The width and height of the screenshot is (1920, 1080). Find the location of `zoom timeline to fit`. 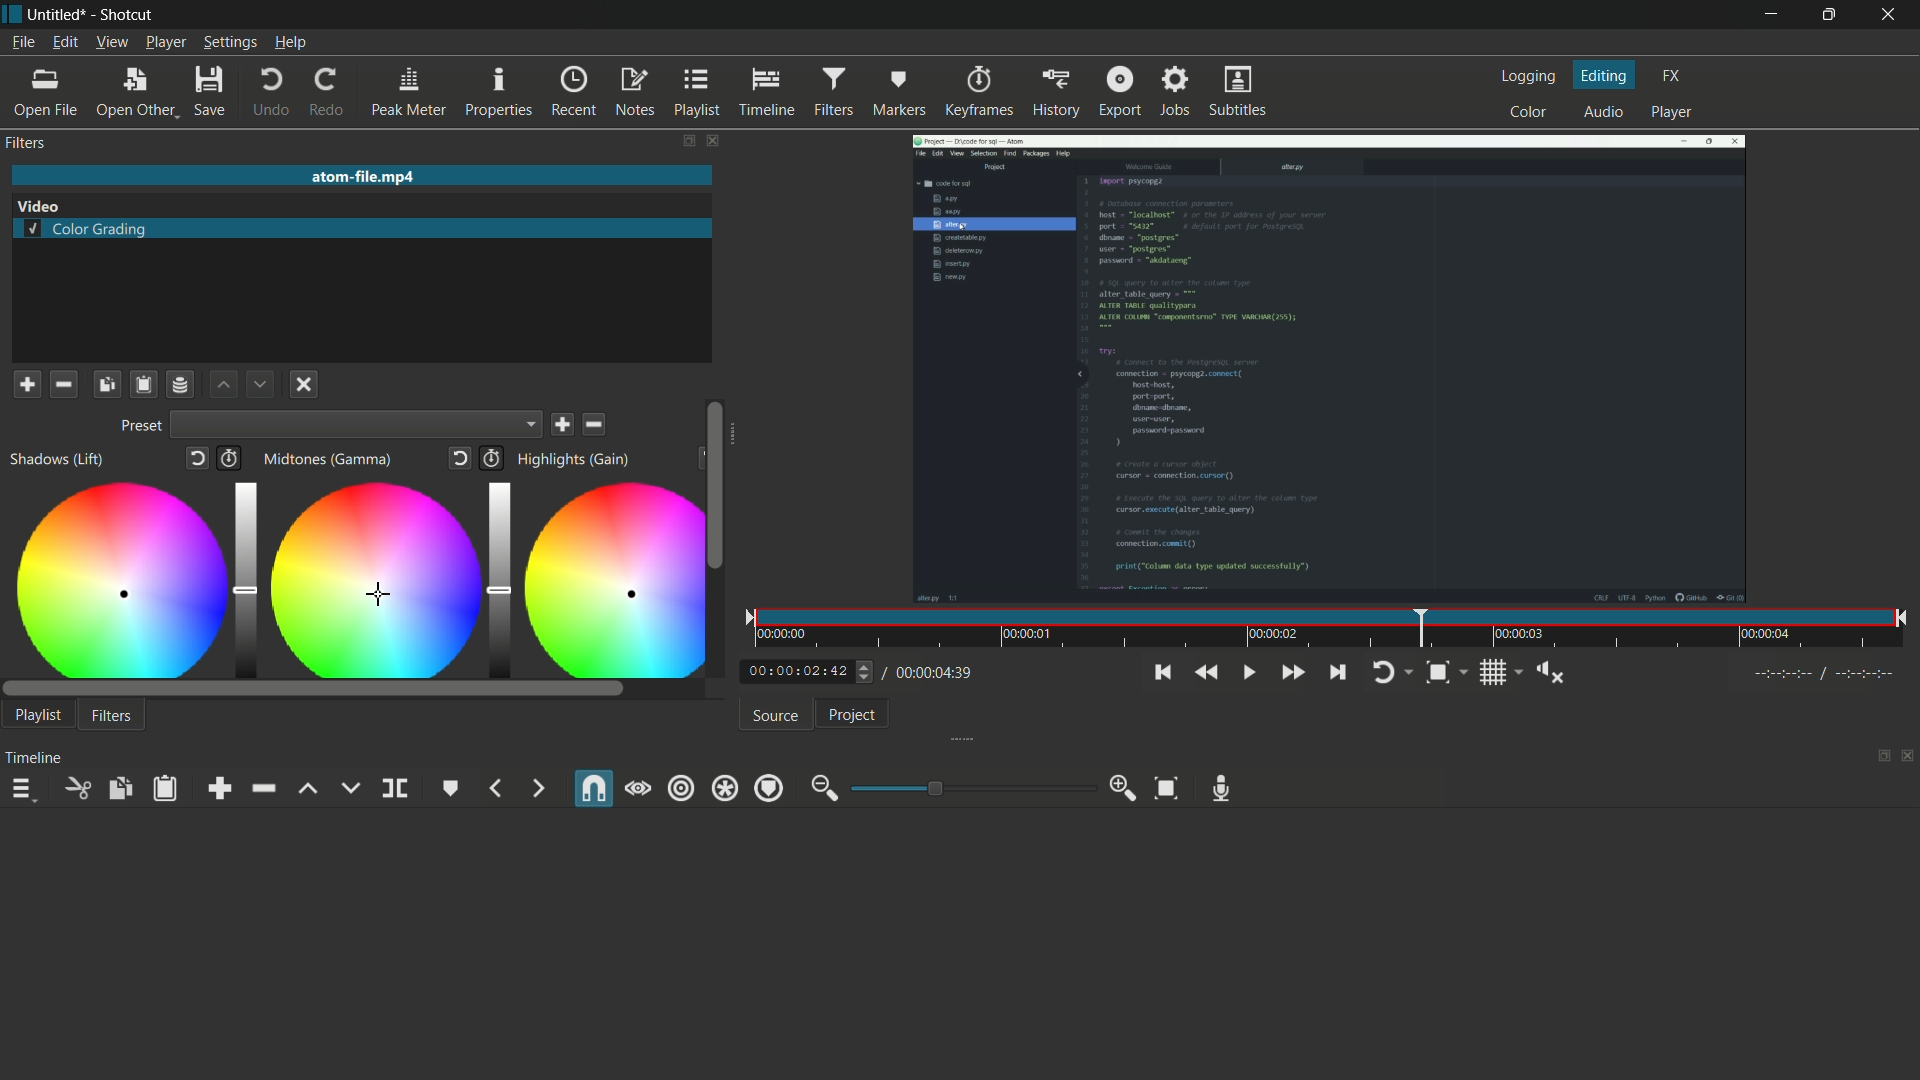

zoom timeline to fit is located at coordinates (1166, 789).